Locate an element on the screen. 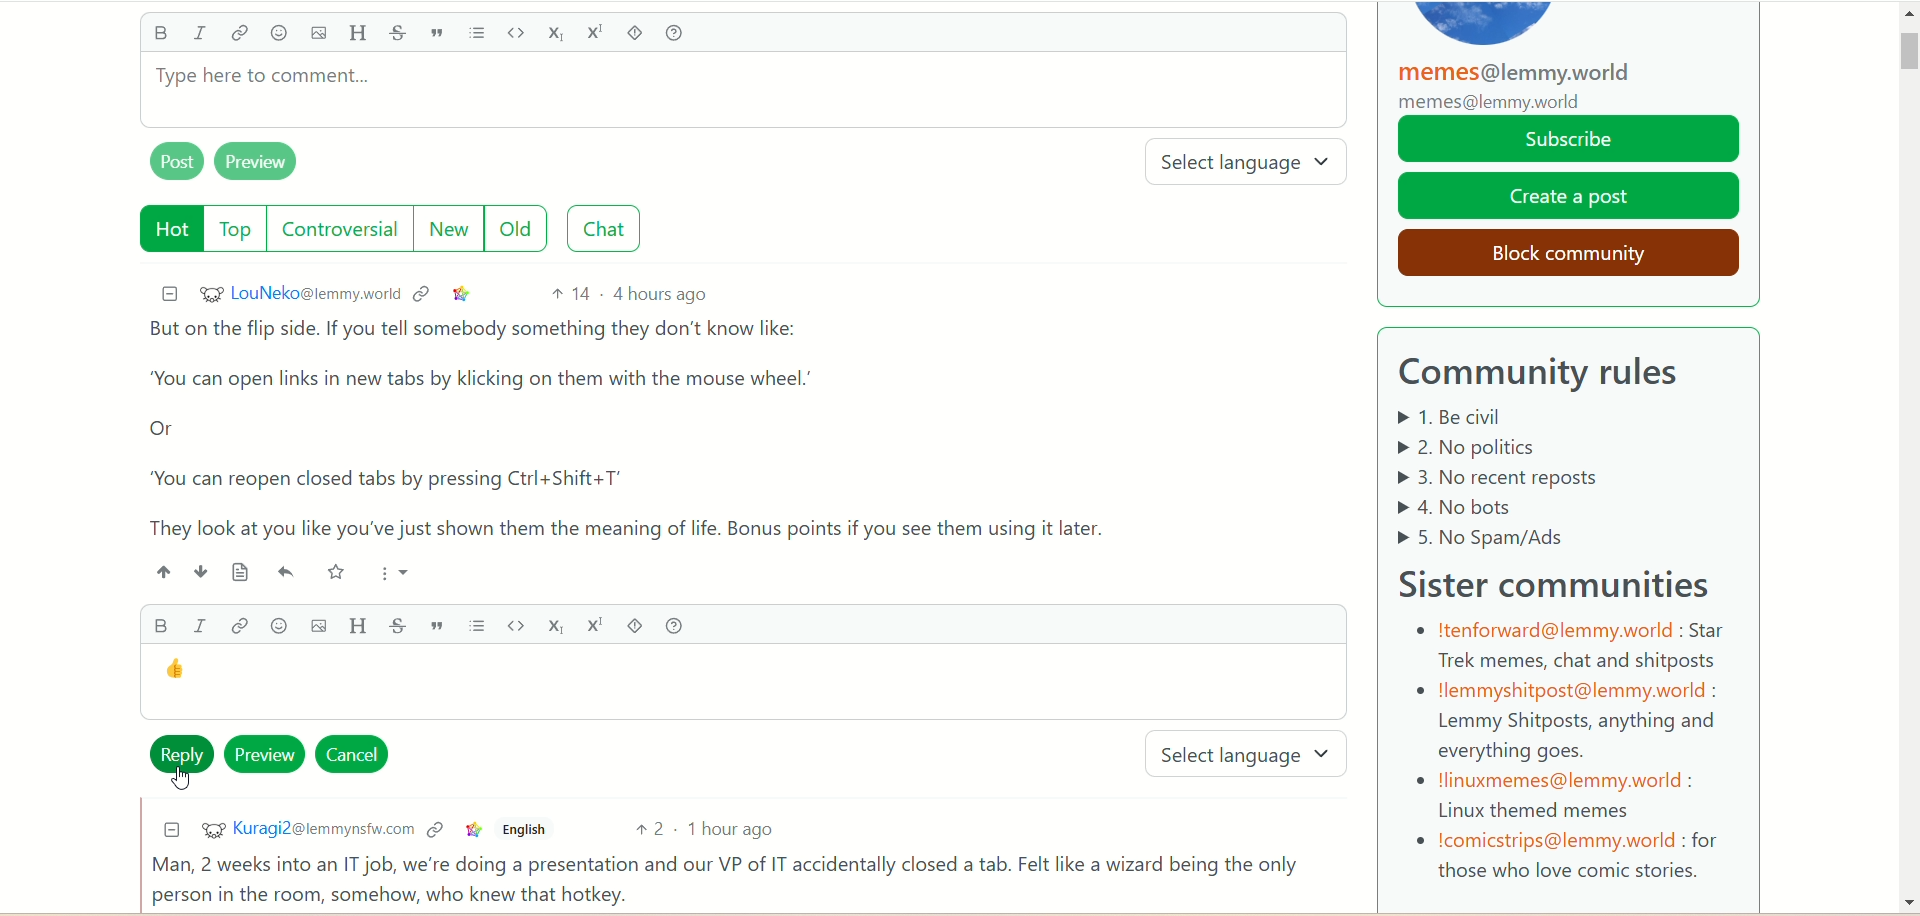 The width and height of the screenshot is (1920, 916). 1 hour ago is located at coordinates (741, 831).